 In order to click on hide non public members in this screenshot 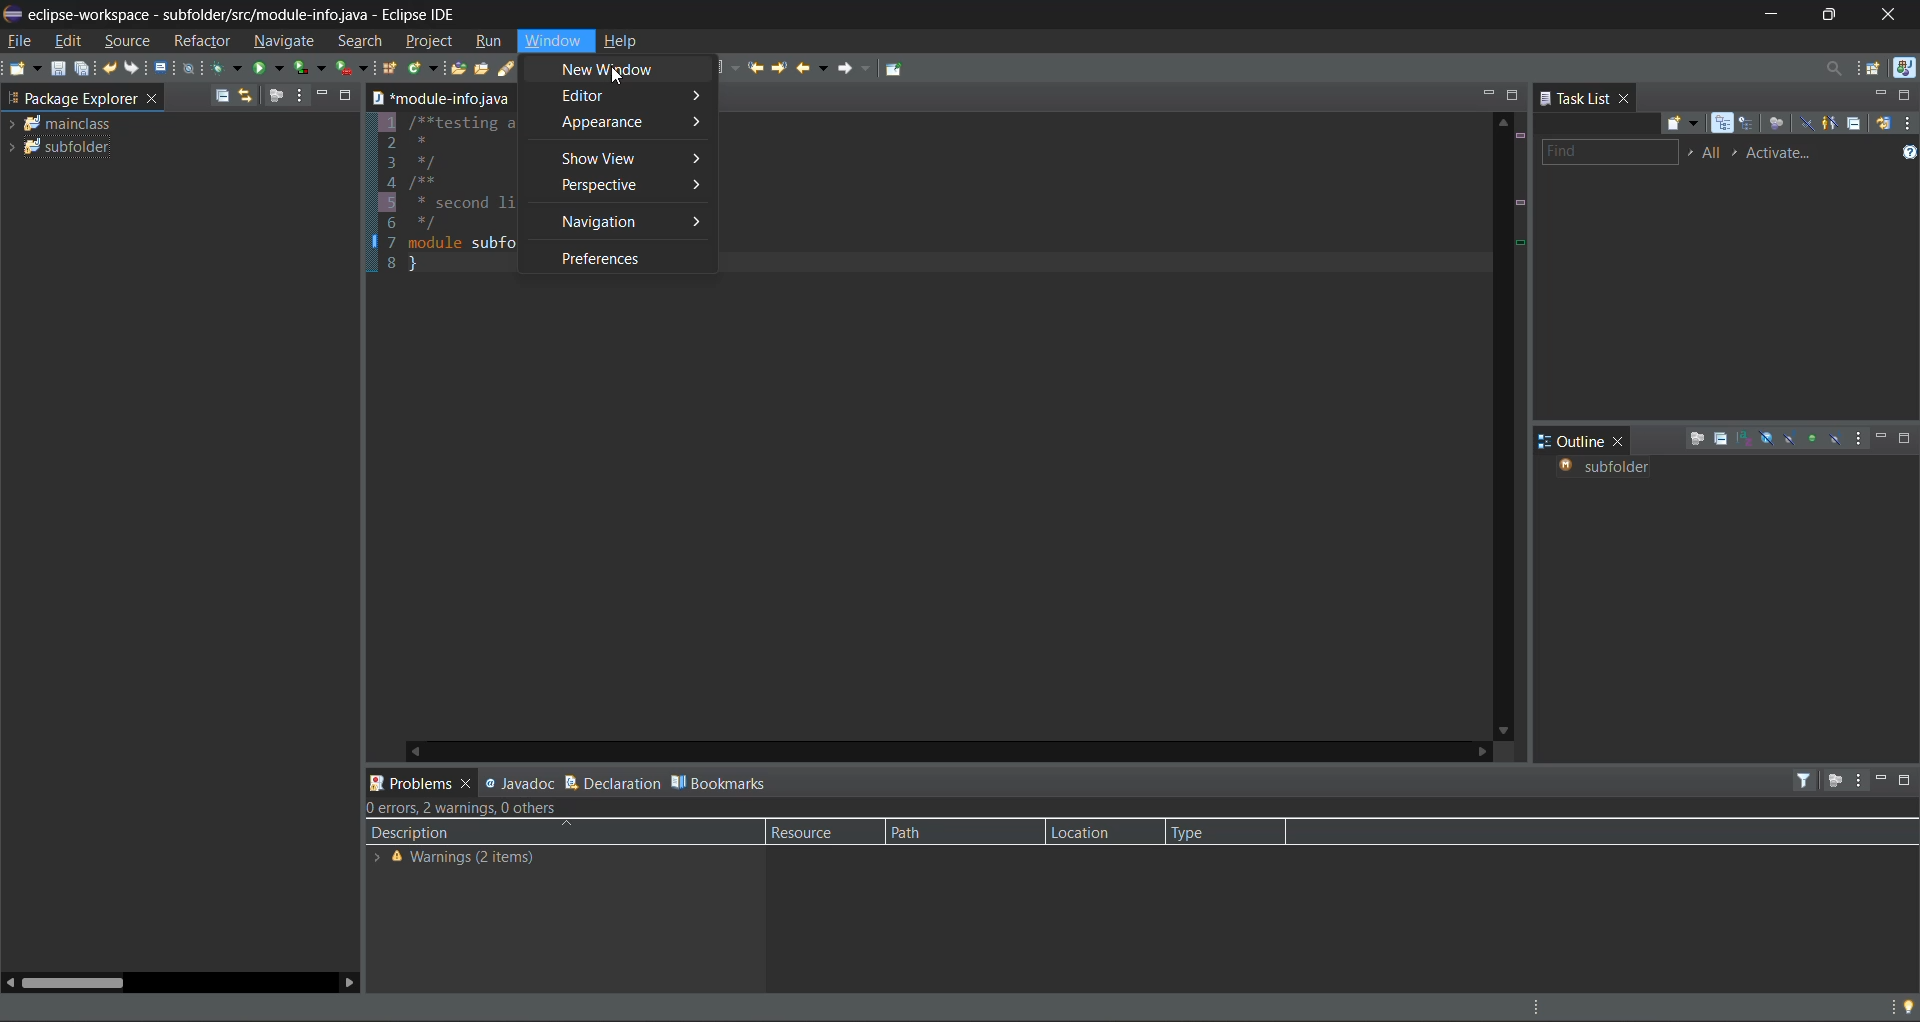, I will do `click(1812, 437)`.